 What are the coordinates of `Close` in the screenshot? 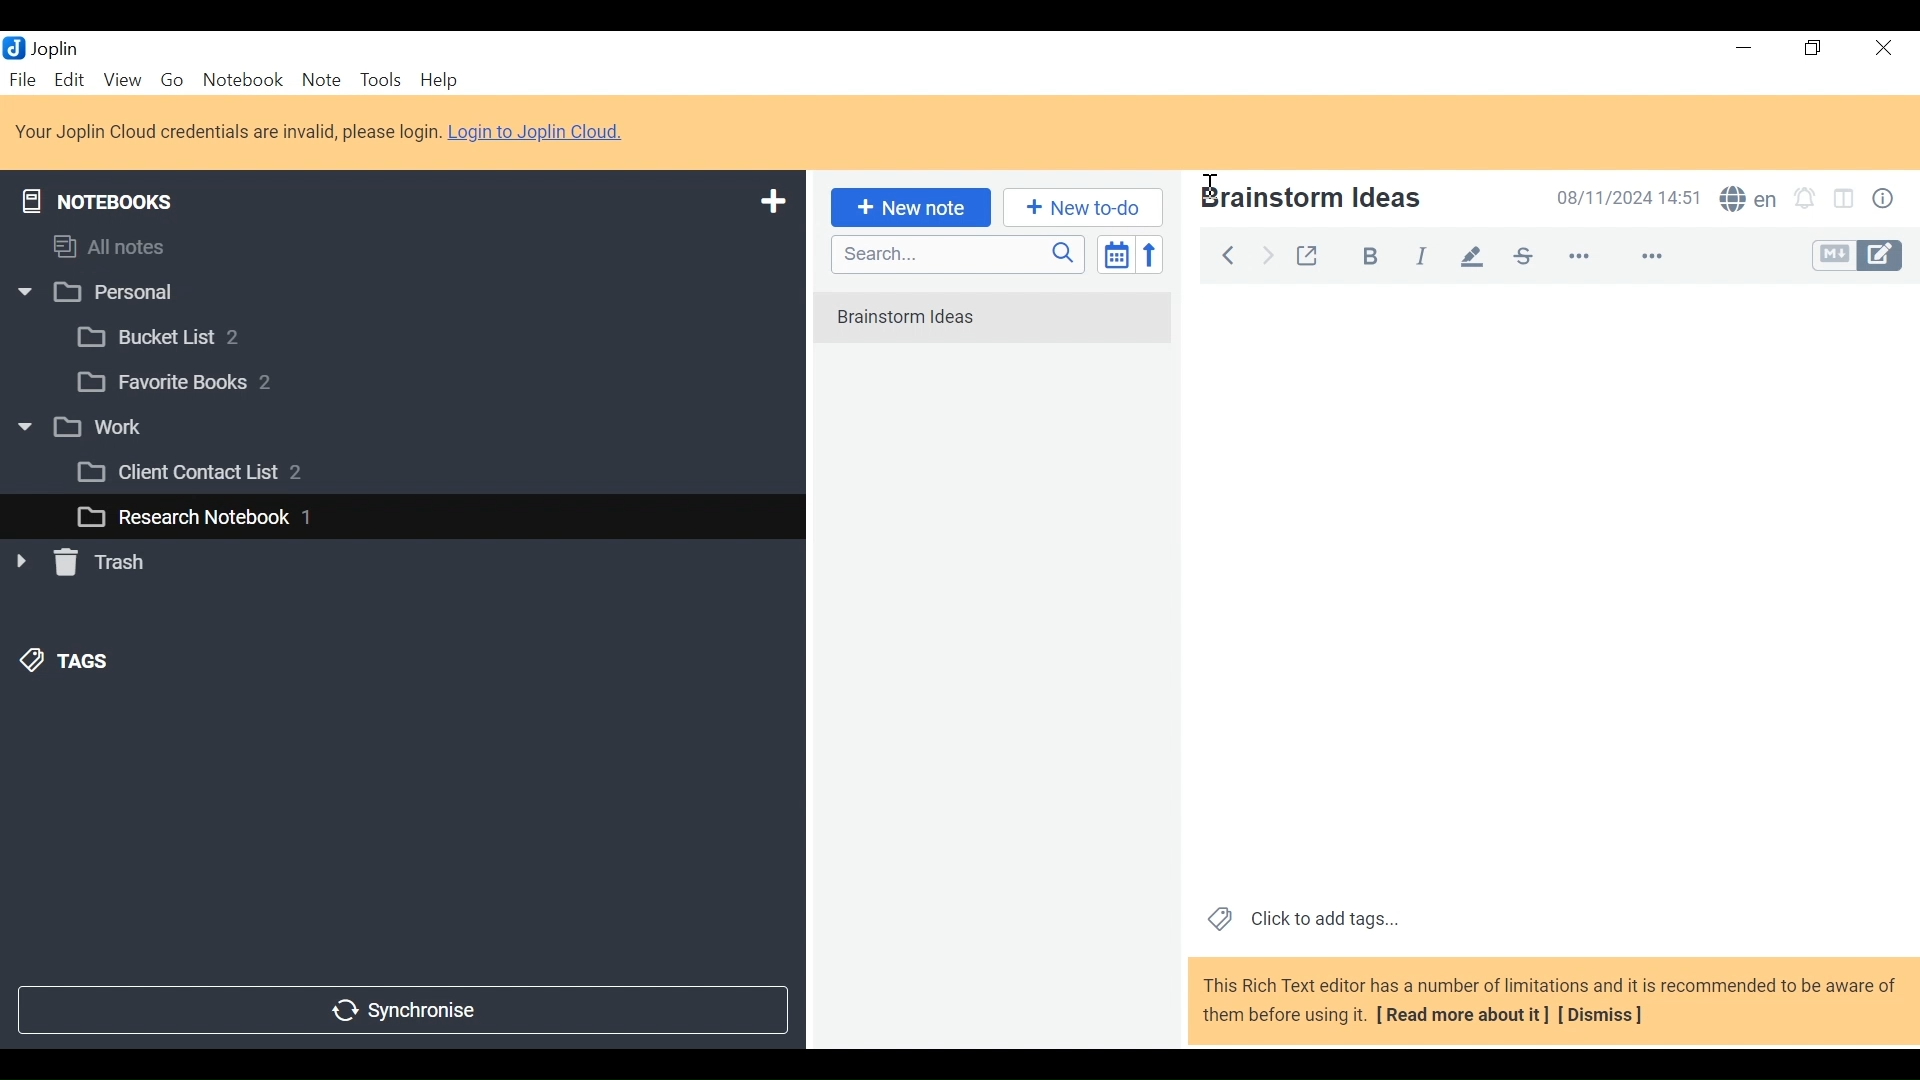 It's located at (1880, 49).